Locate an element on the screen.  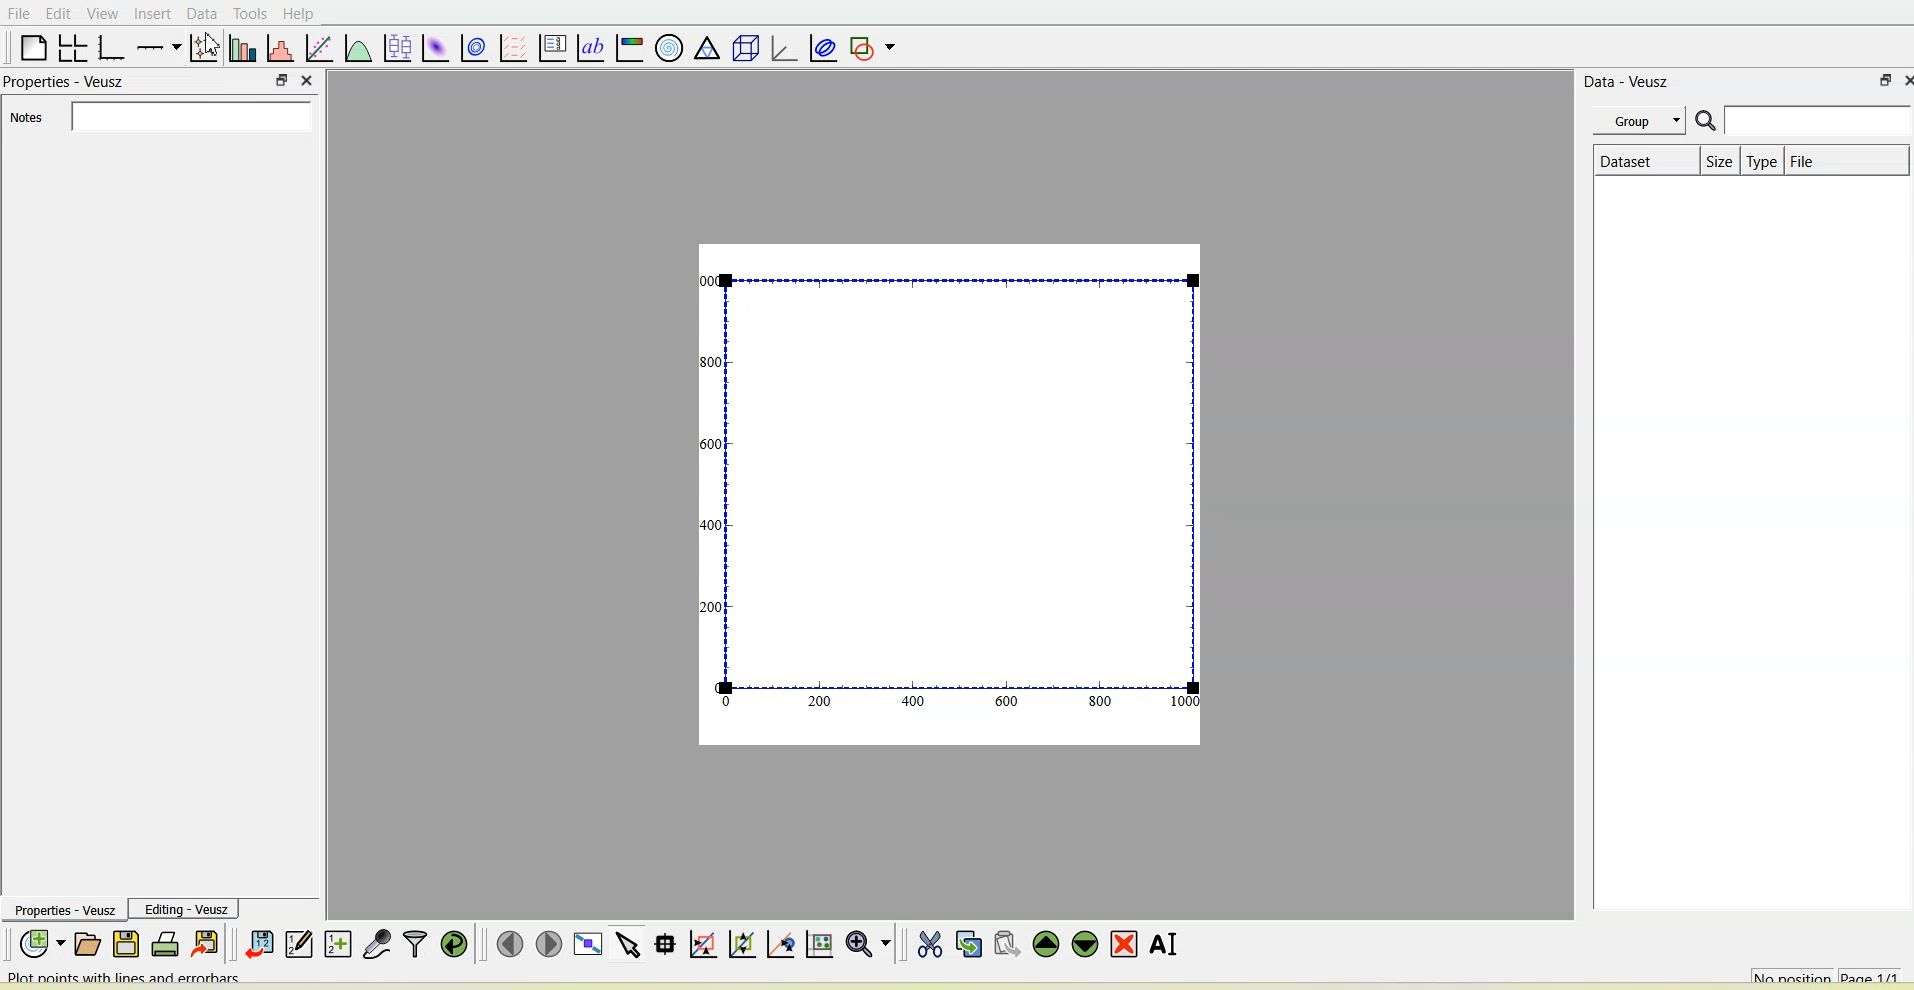
Move to the next page is located at coordinates (549, 943).